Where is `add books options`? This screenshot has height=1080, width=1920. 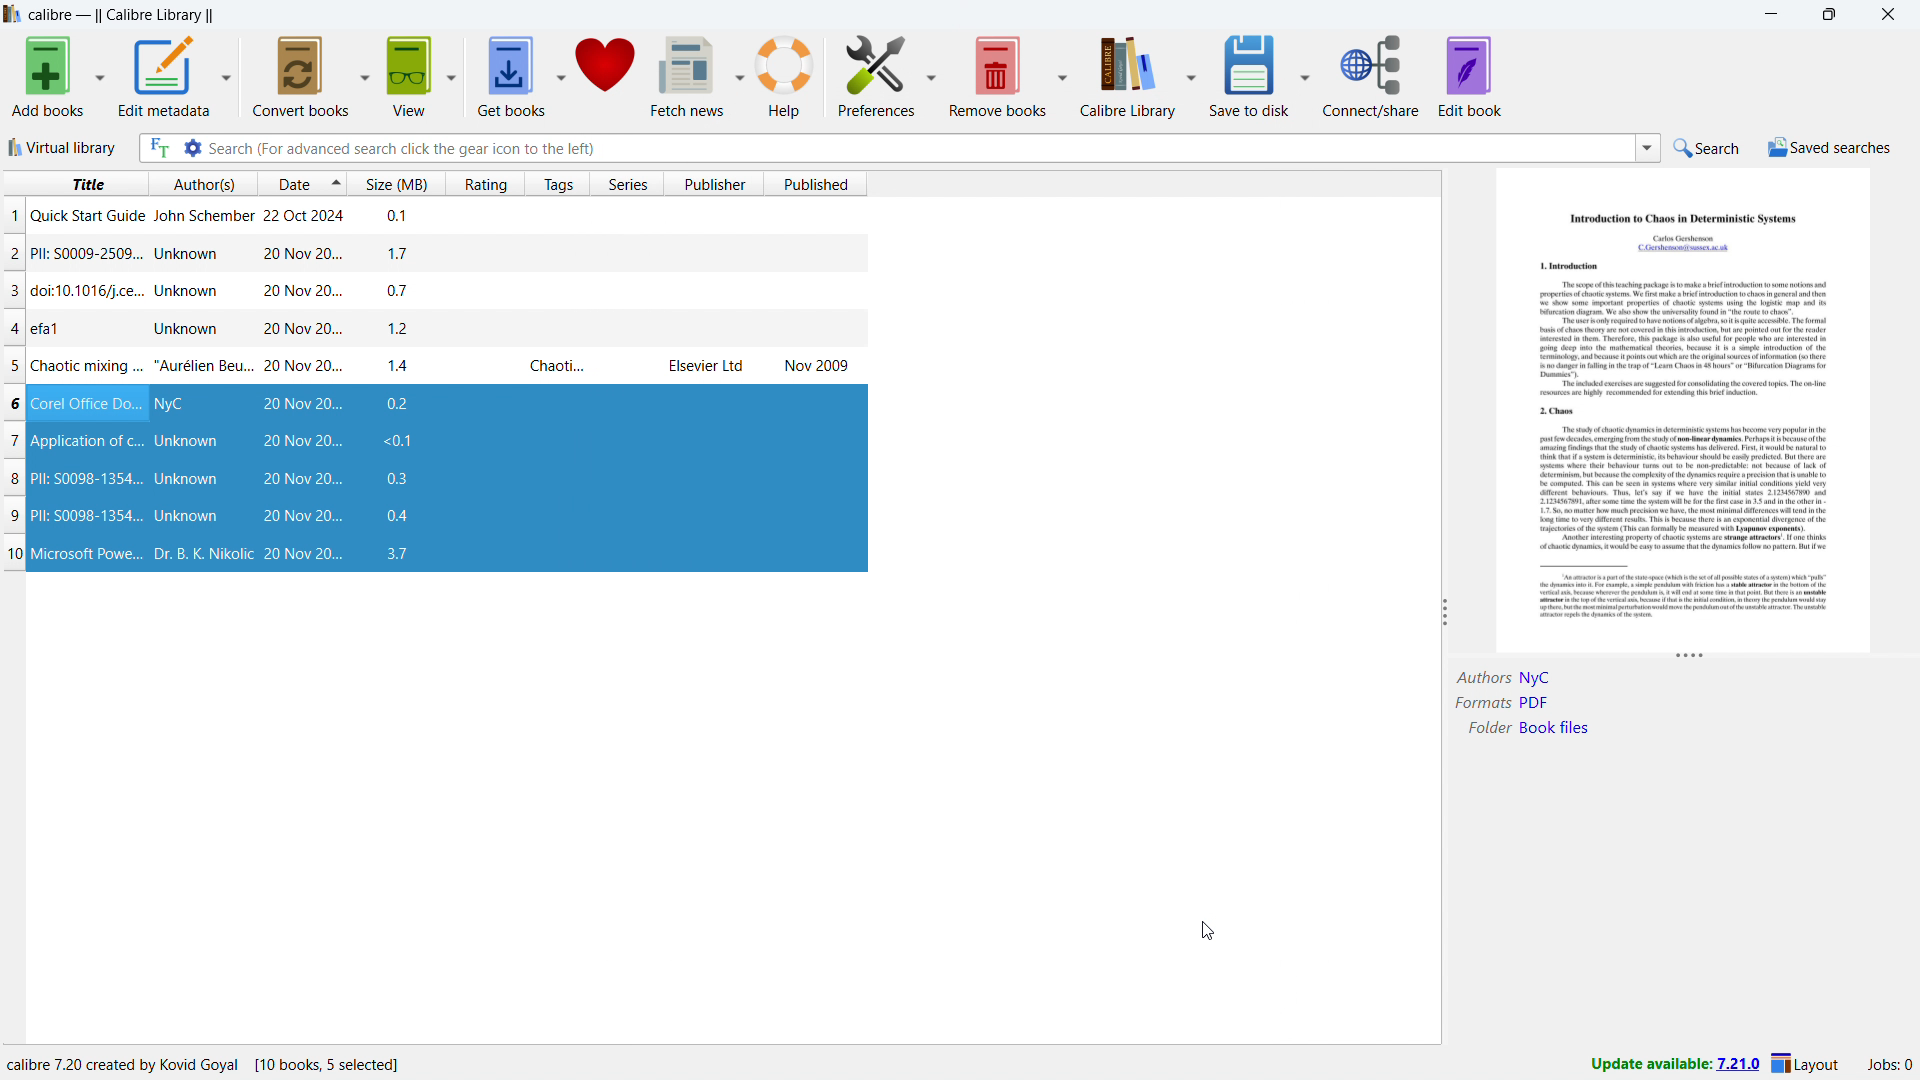 add books options is located at coordinates (99, 76).